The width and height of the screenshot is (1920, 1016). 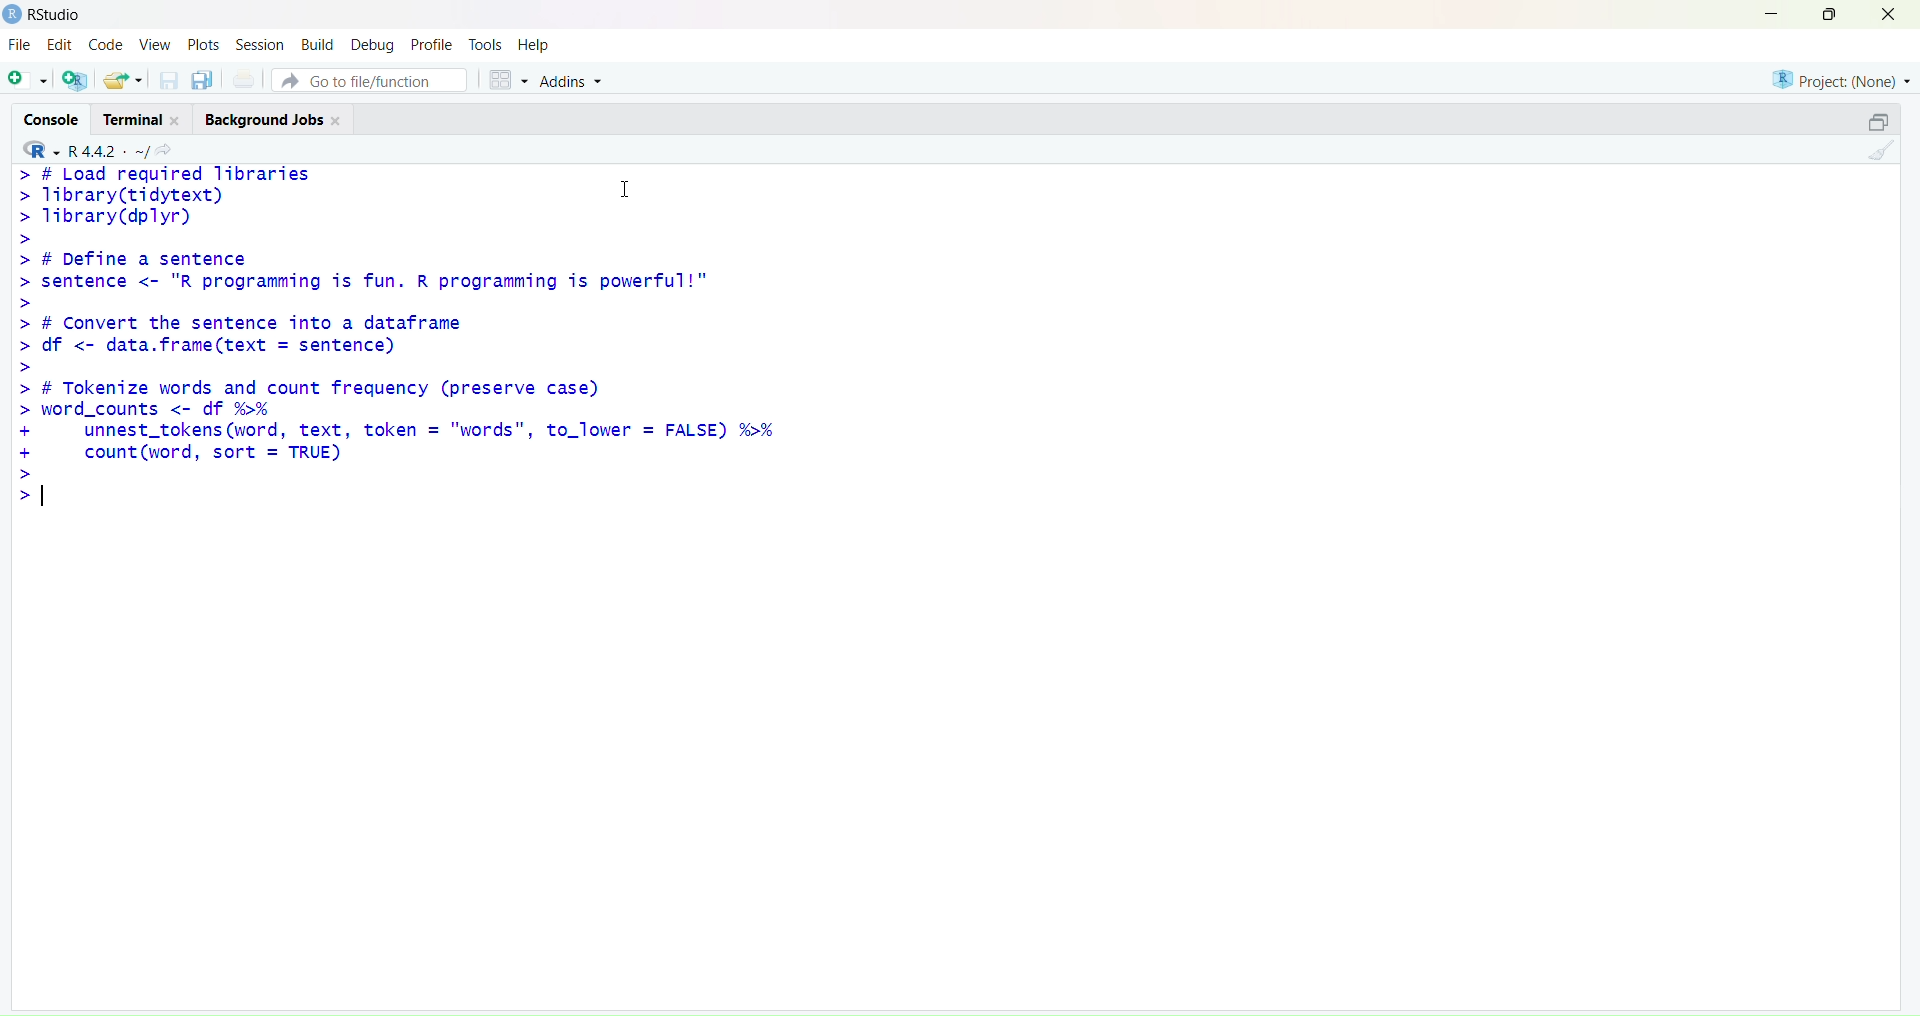 I want to click on background jobs, so click(x=274, y=121).